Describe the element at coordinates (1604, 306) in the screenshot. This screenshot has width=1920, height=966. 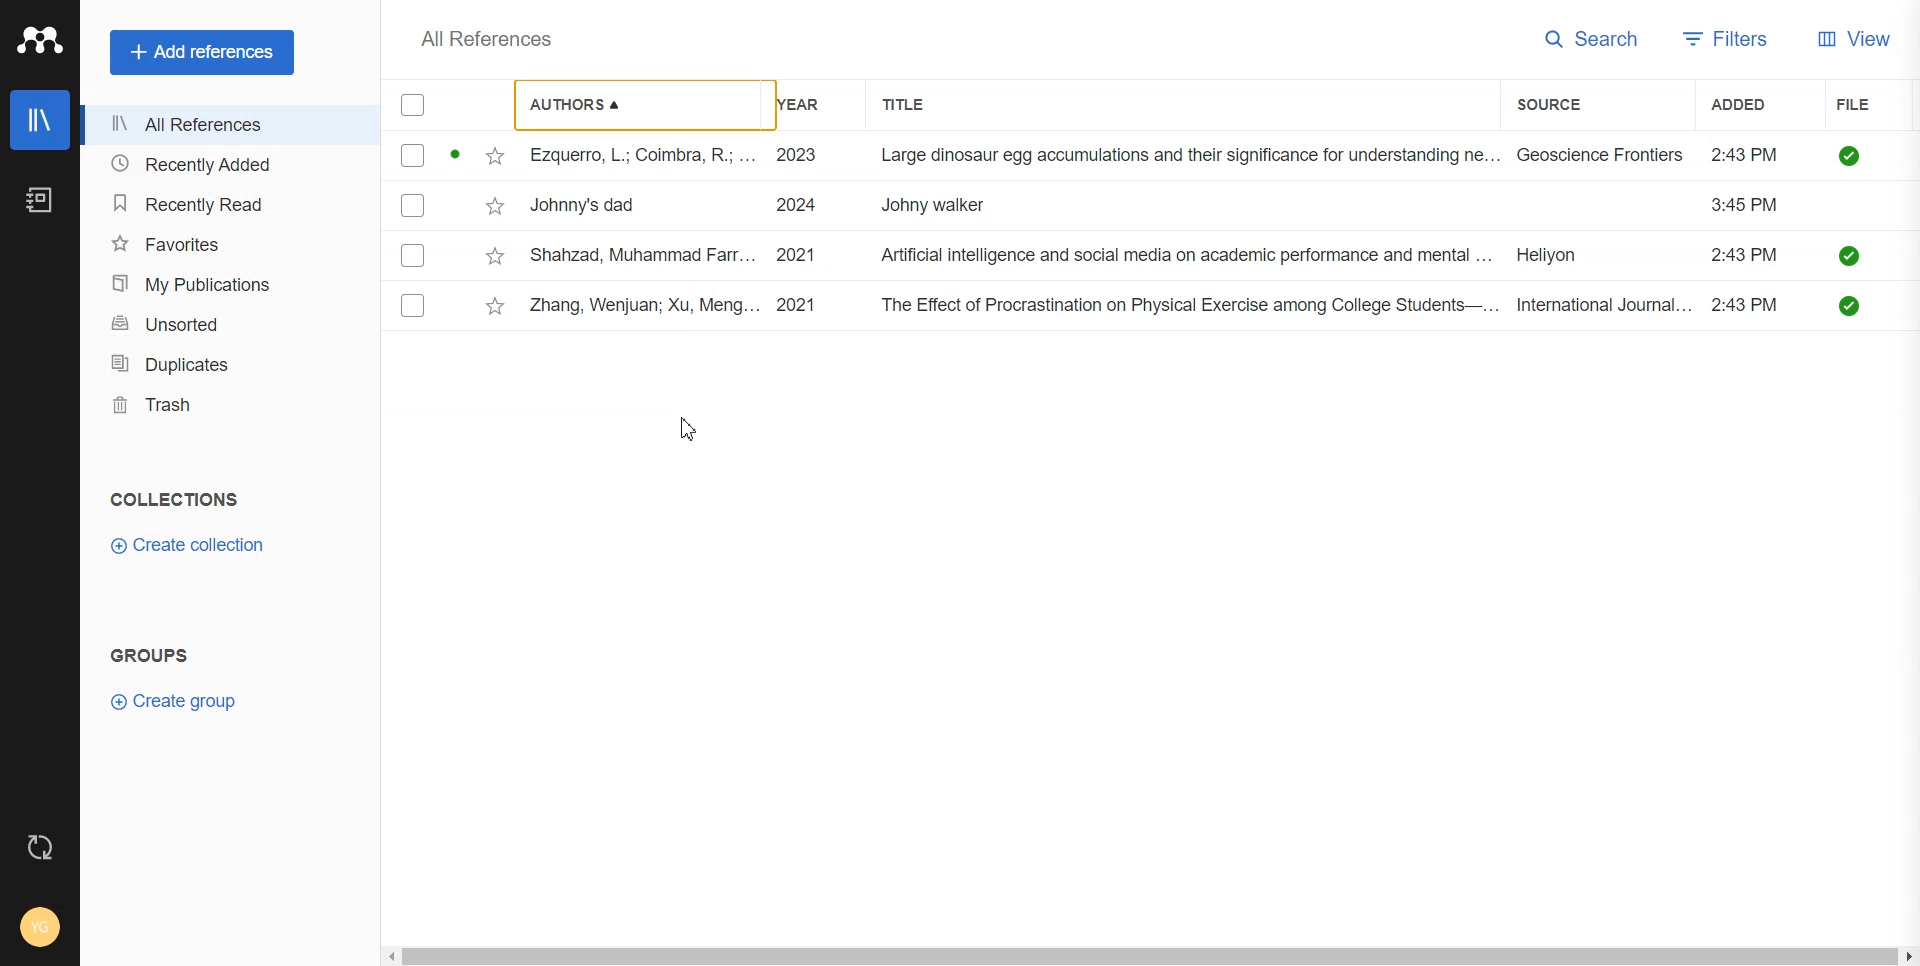
I see `International Journal` at that location.